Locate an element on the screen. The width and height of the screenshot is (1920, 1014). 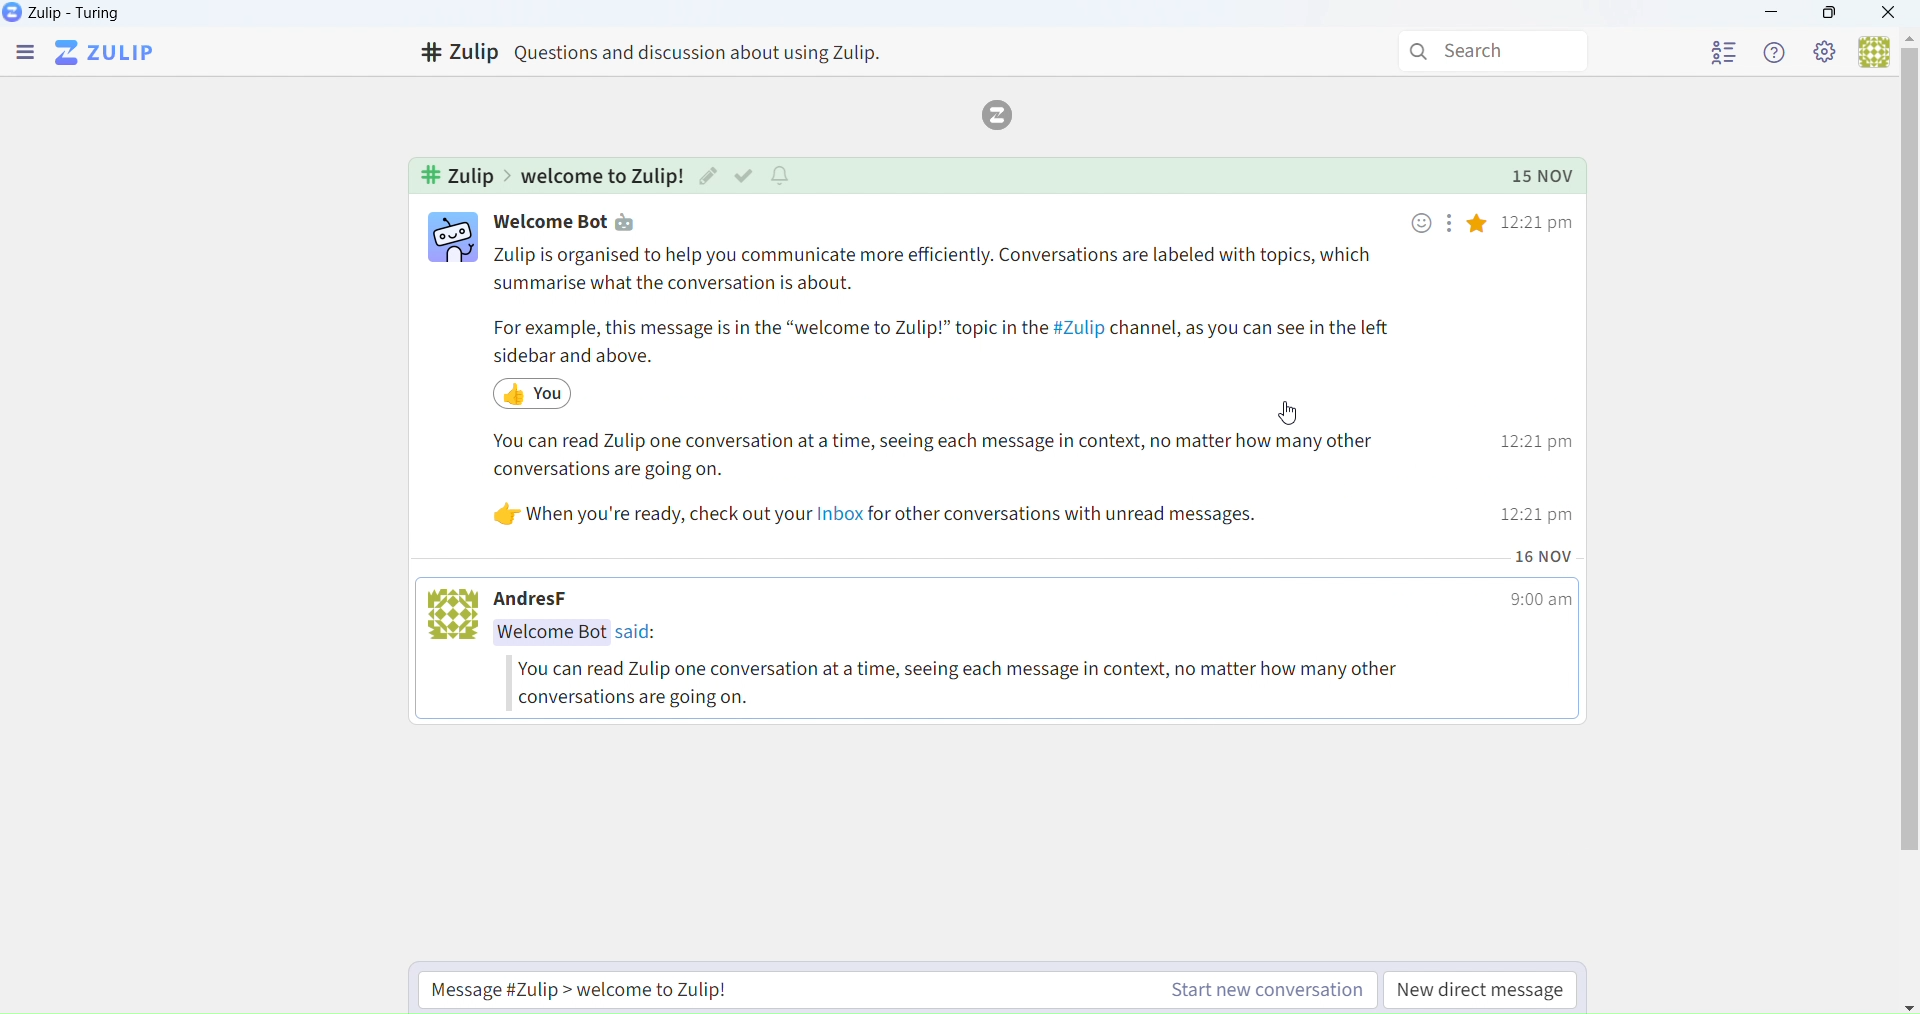
Settings is located at coordinates (1825, 54).